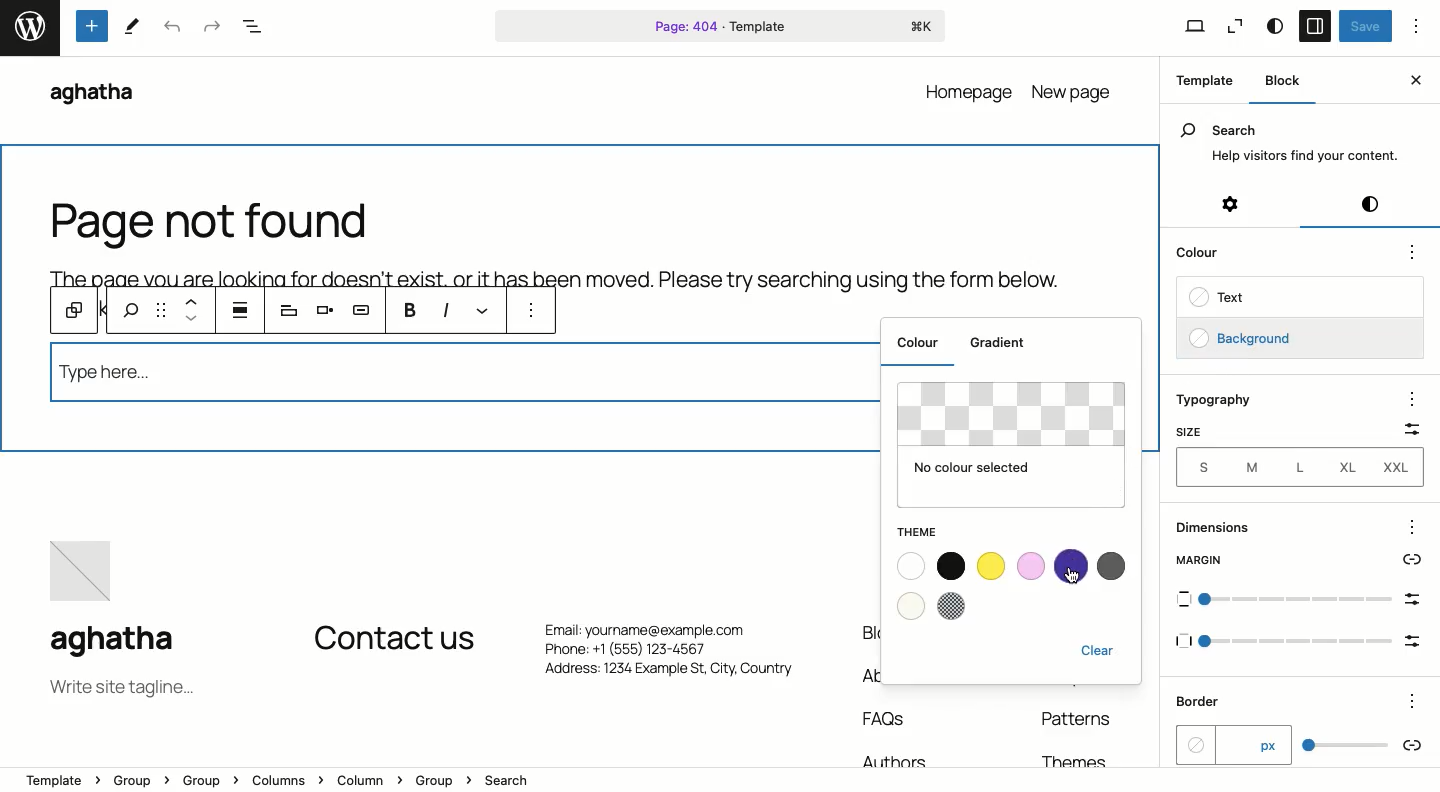 Image resolution: width=1440 pixels, height=792 pixels. Describe the element at coordinates (394, 640) in the screenshot. I see `Contact us` at that location.